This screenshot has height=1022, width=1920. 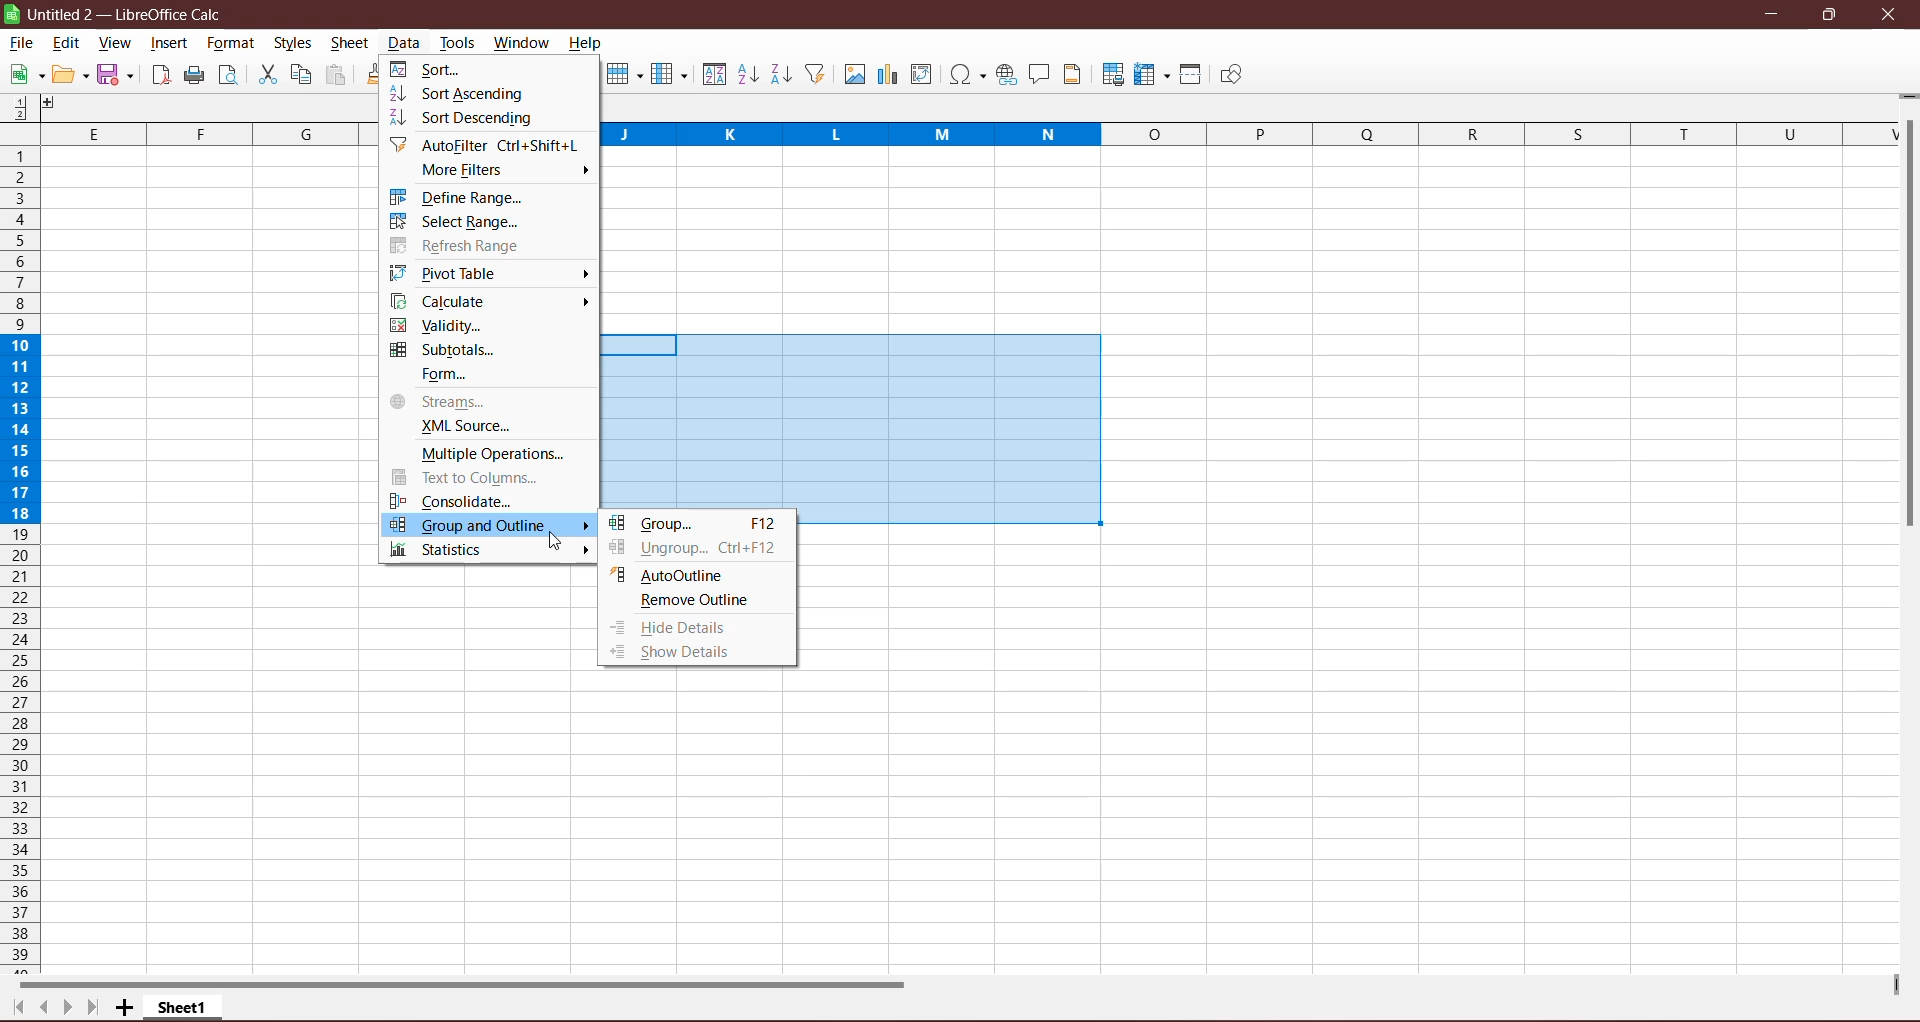 I want to click on Sheet, so click(x=351, y=45).